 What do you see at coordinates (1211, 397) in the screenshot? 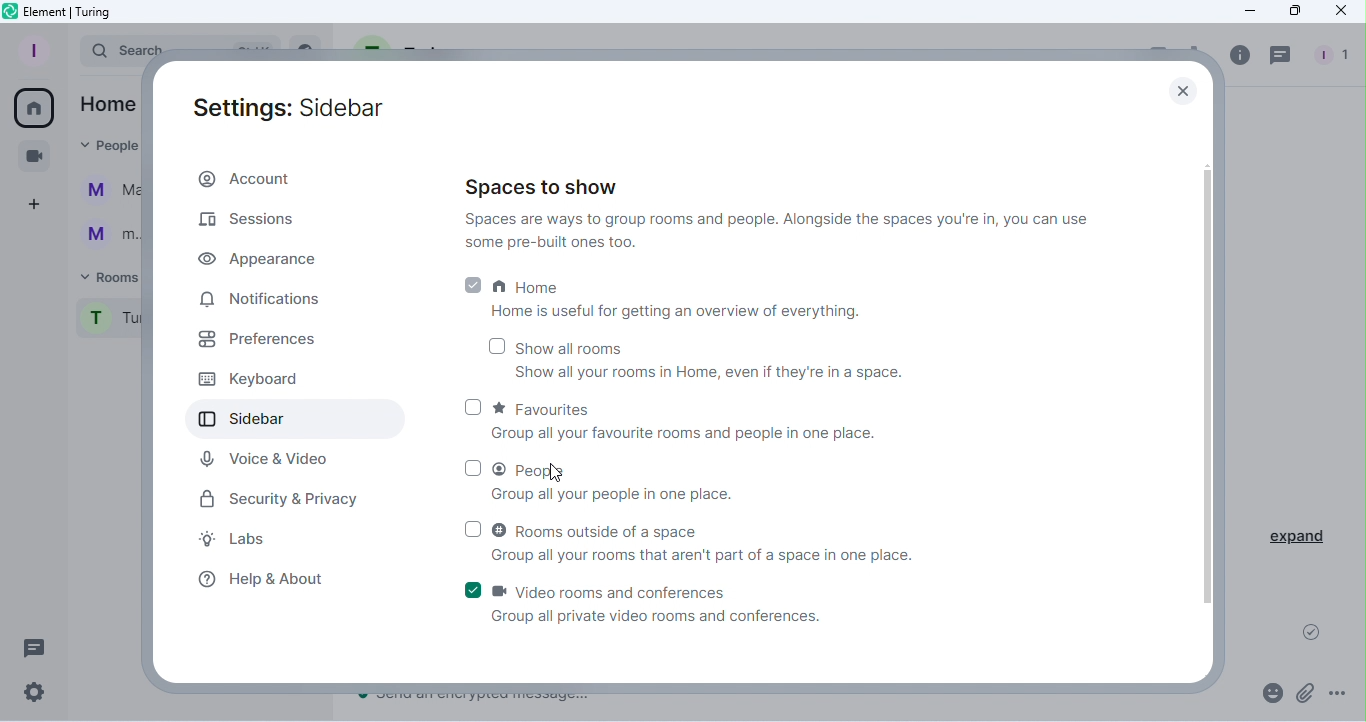
I see `Scroll bar` at bounding box center [1211, 397].